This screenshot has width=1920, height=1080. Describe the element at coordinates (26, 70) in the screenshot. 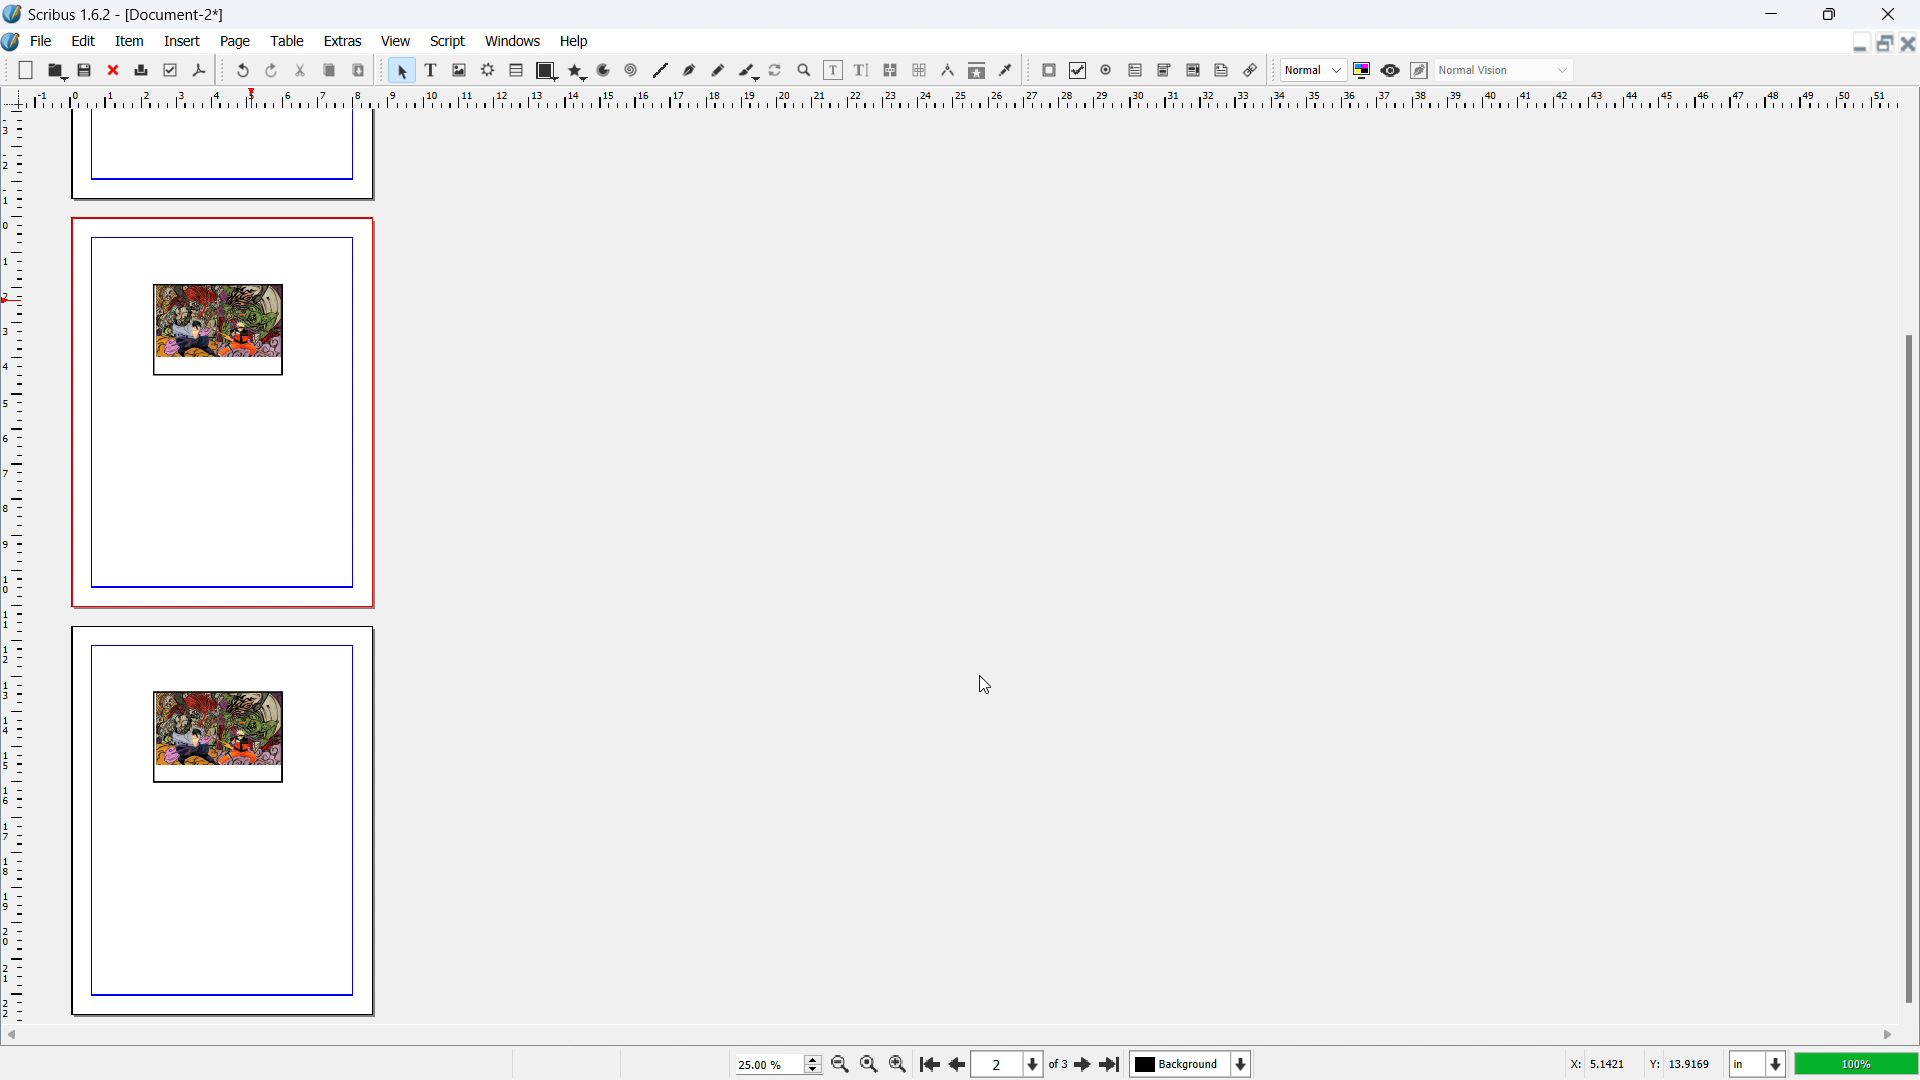

I see `new` at that location.